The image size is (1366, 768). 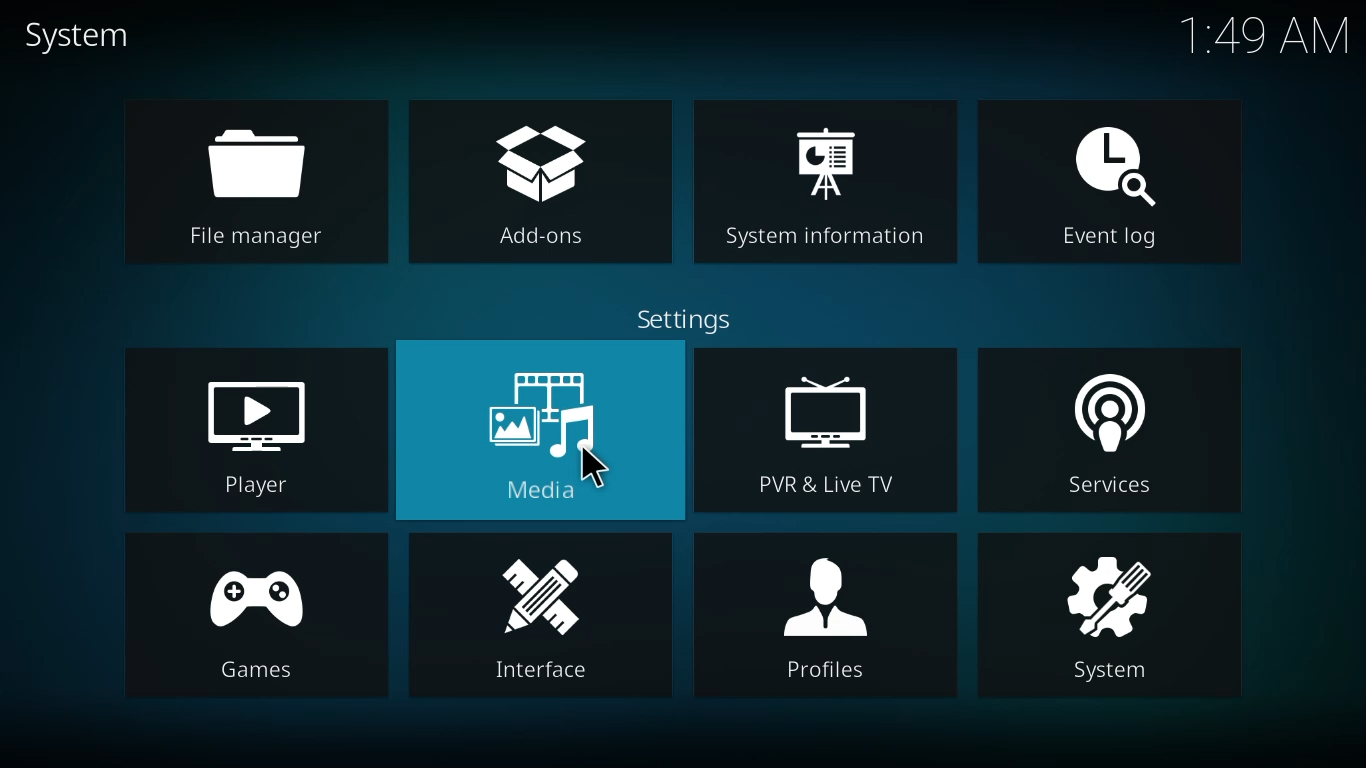 What do you see at coordinates (1270, 41) in the screenshot?
I see `time` at bounding box center [1270, 41].